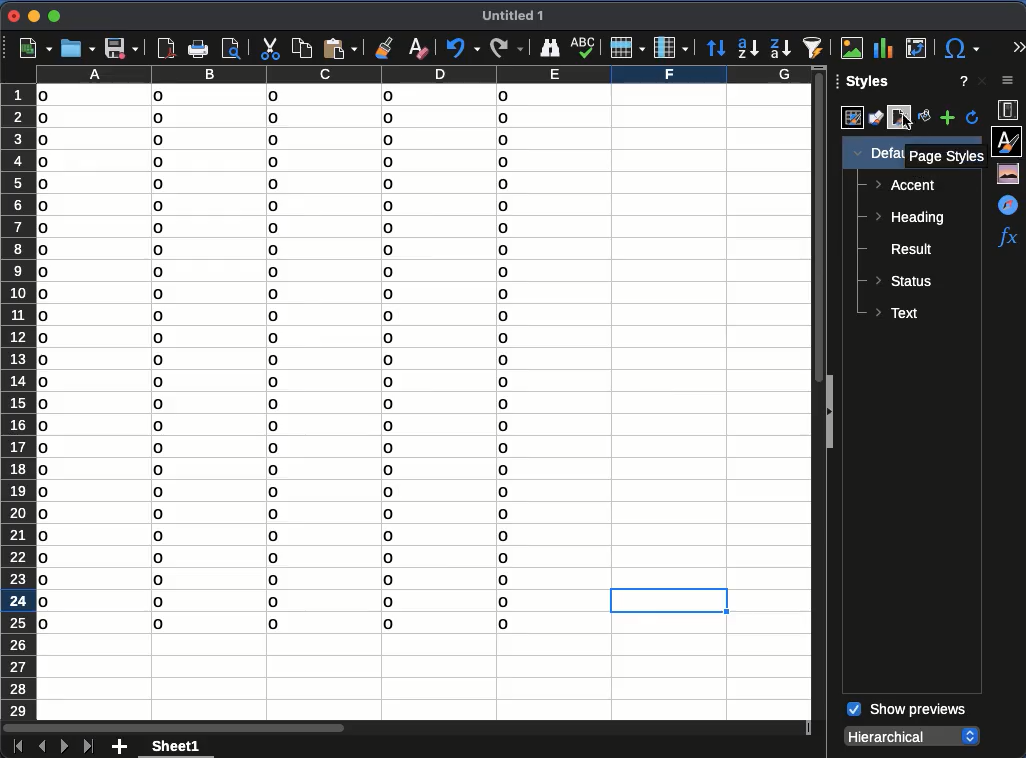  I want to click on navigator, so click(1007, 204).